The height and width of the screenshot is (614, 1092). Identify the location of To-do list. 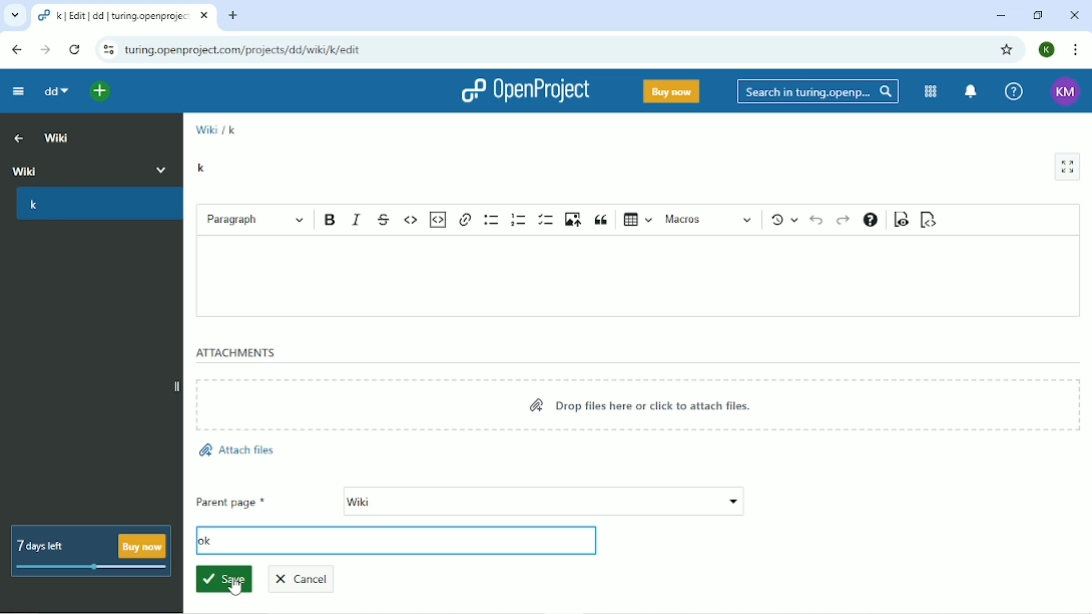
(546, 219).